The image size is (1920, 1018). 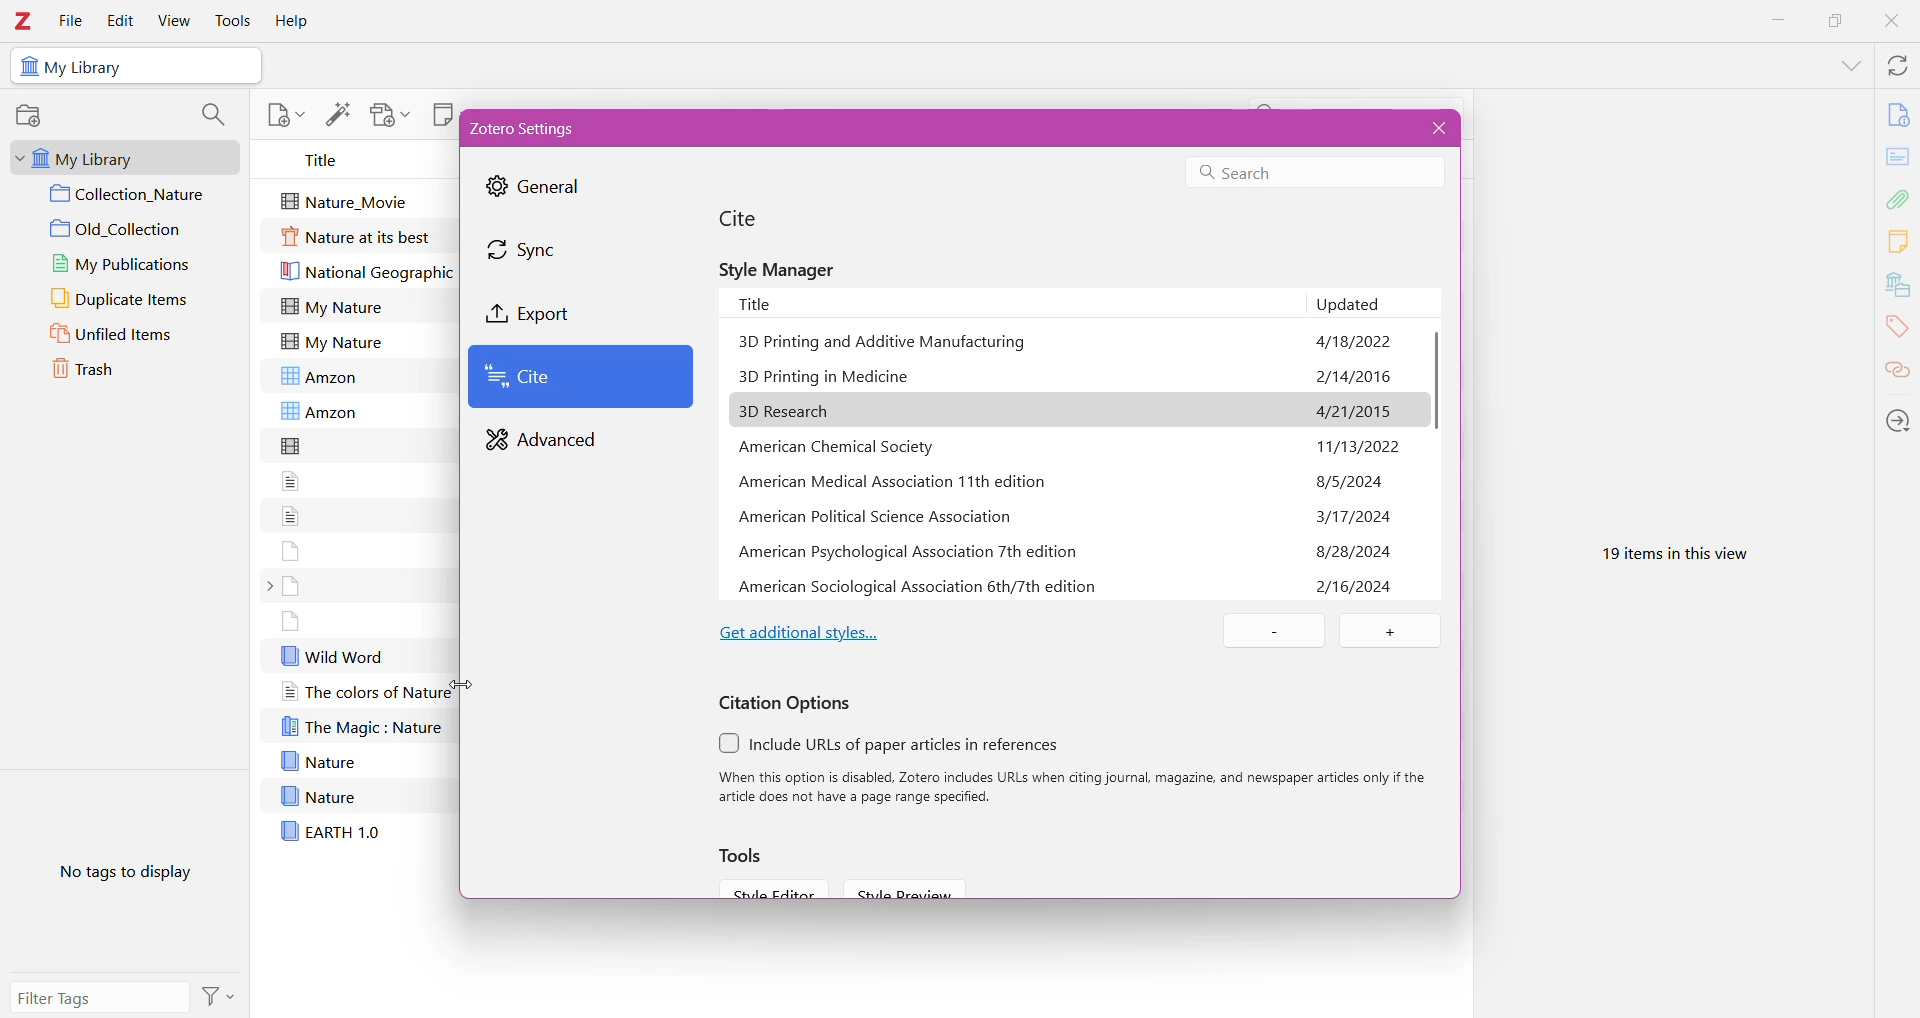 I want to click on Restore Down, so click(x=1832, y=21).